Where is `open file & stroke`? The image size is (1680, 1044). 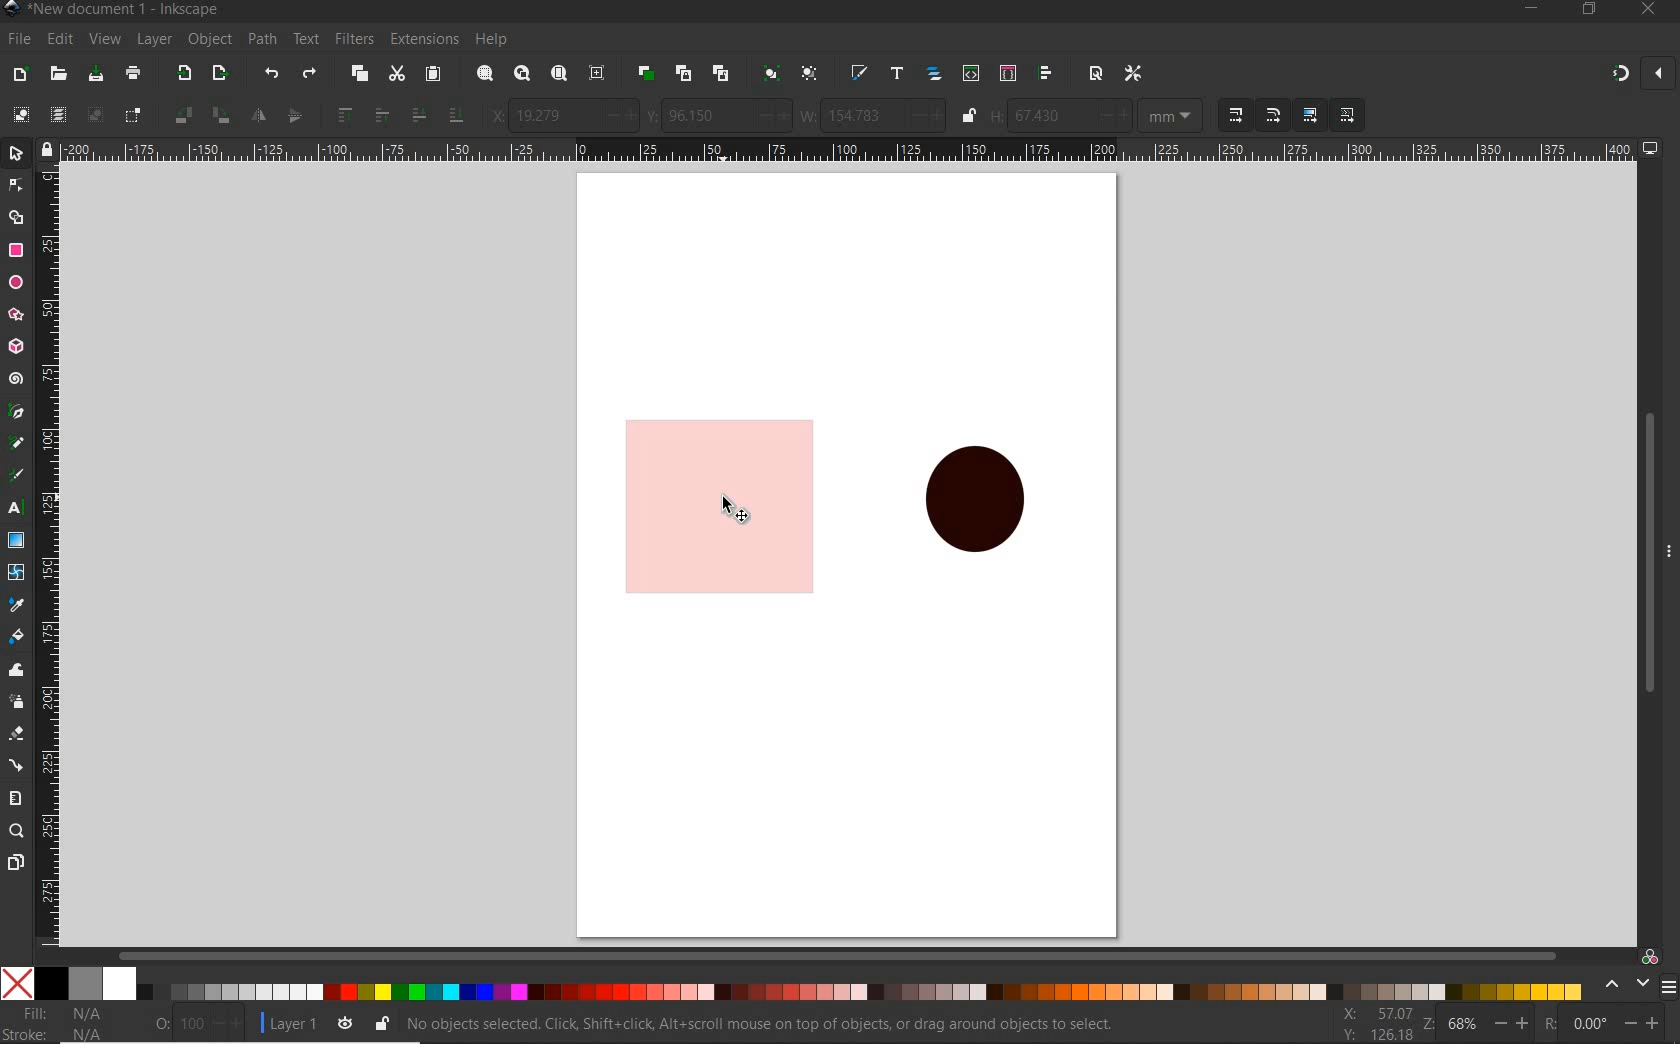
open file & stroke is located at coordinates (859, 72).